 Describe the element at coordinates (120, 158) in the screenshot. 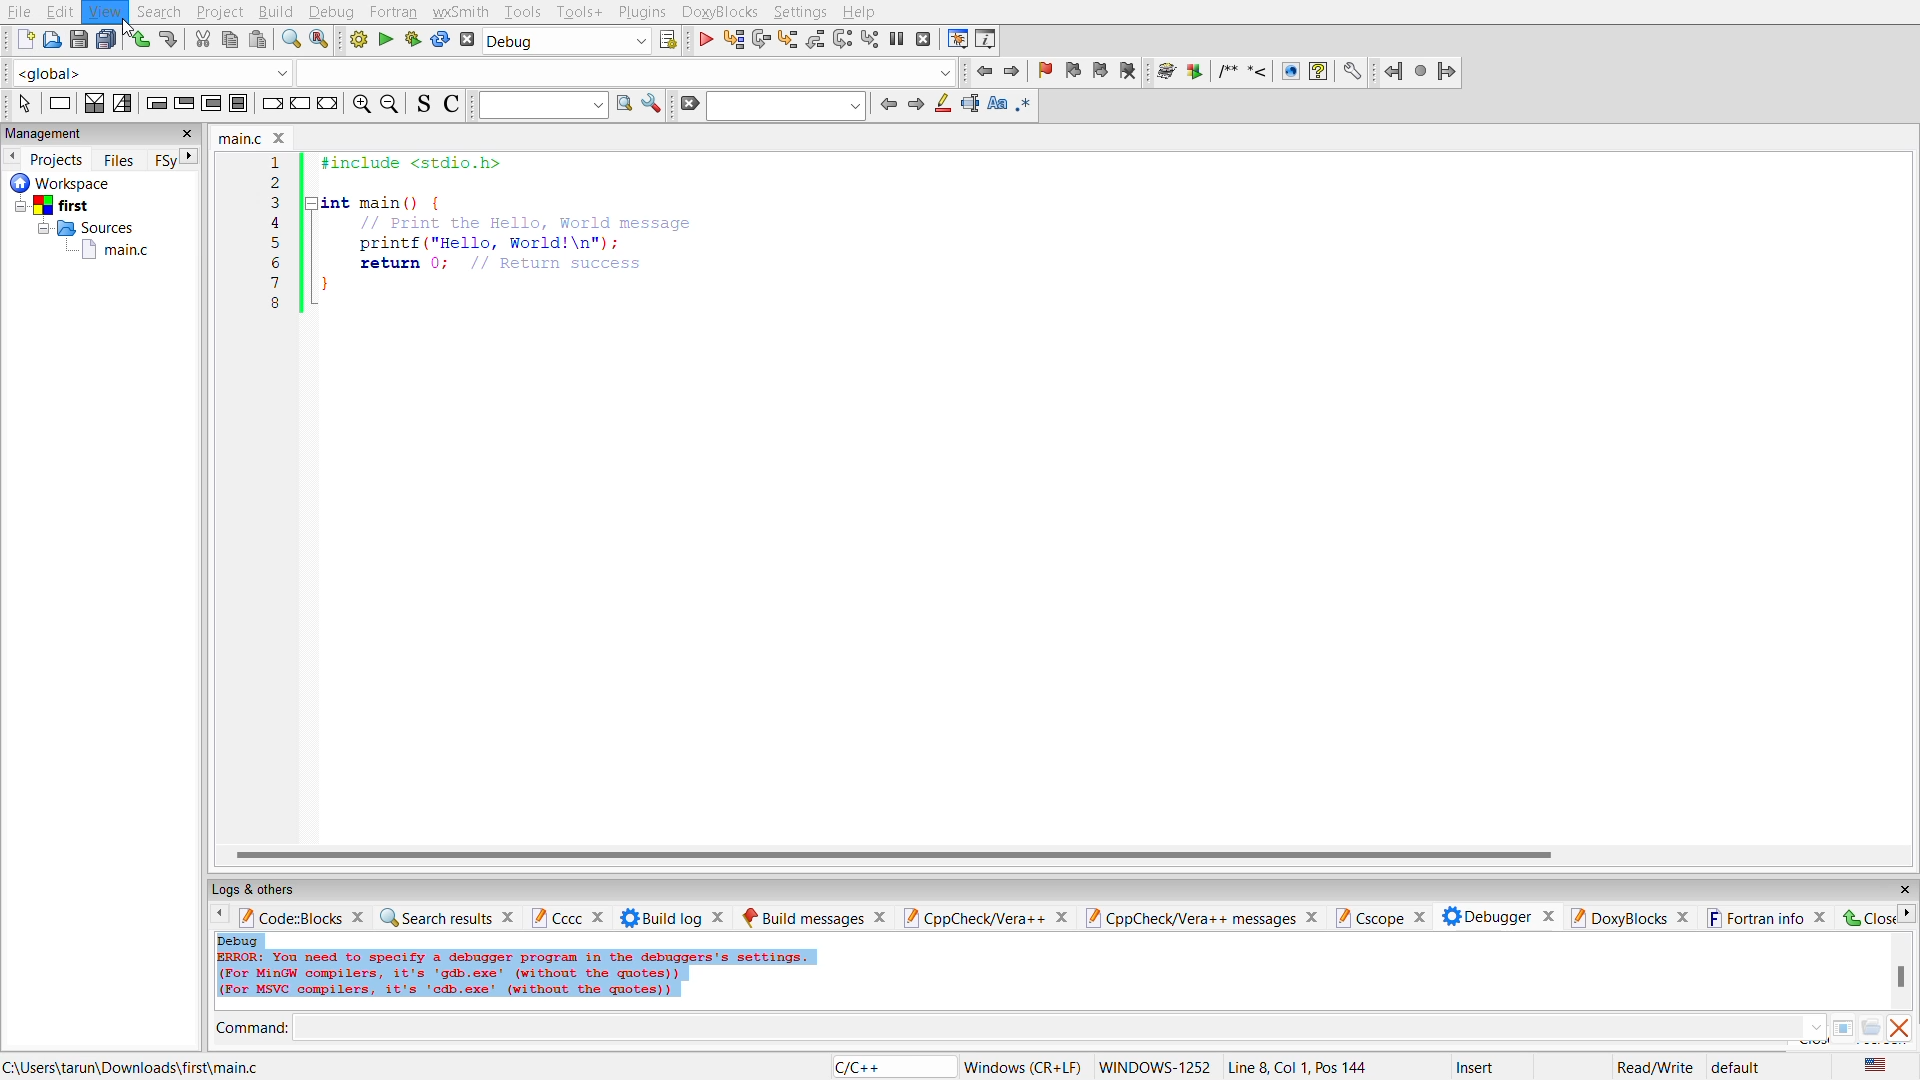

I see `files` at that location.